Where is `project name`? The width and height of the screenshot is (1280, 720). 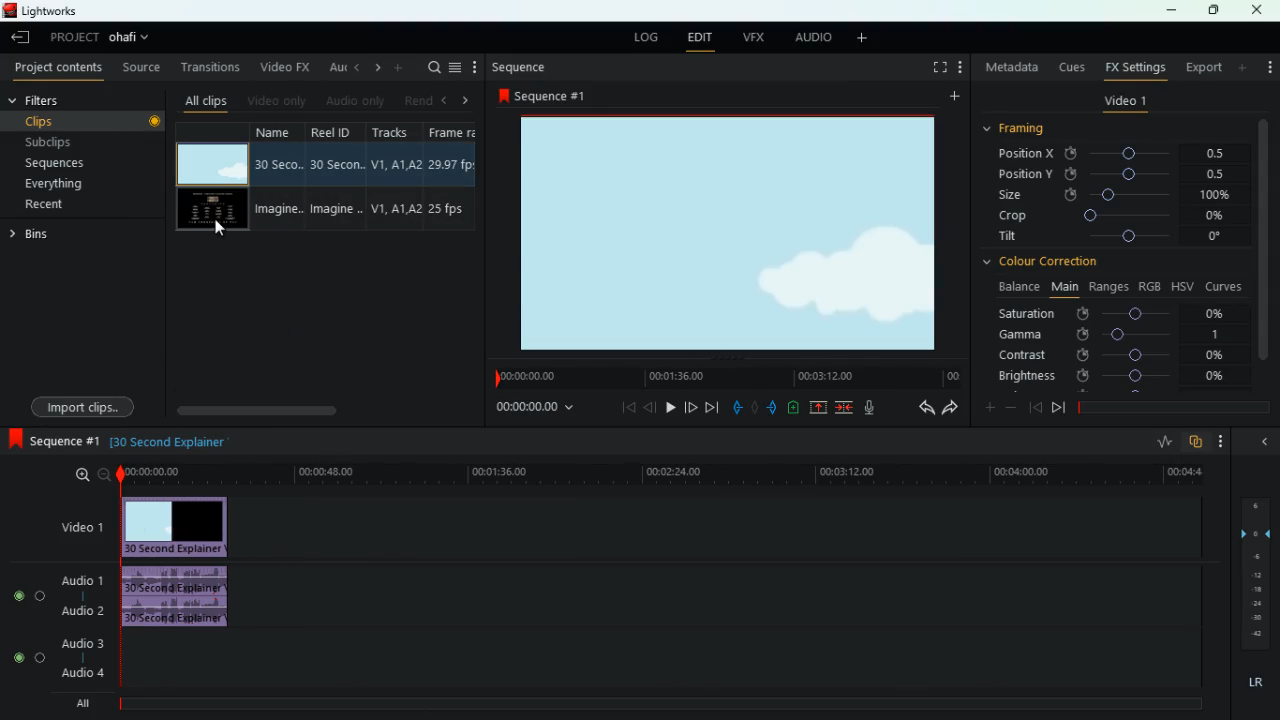
project name is located at coordinates (133, 39).